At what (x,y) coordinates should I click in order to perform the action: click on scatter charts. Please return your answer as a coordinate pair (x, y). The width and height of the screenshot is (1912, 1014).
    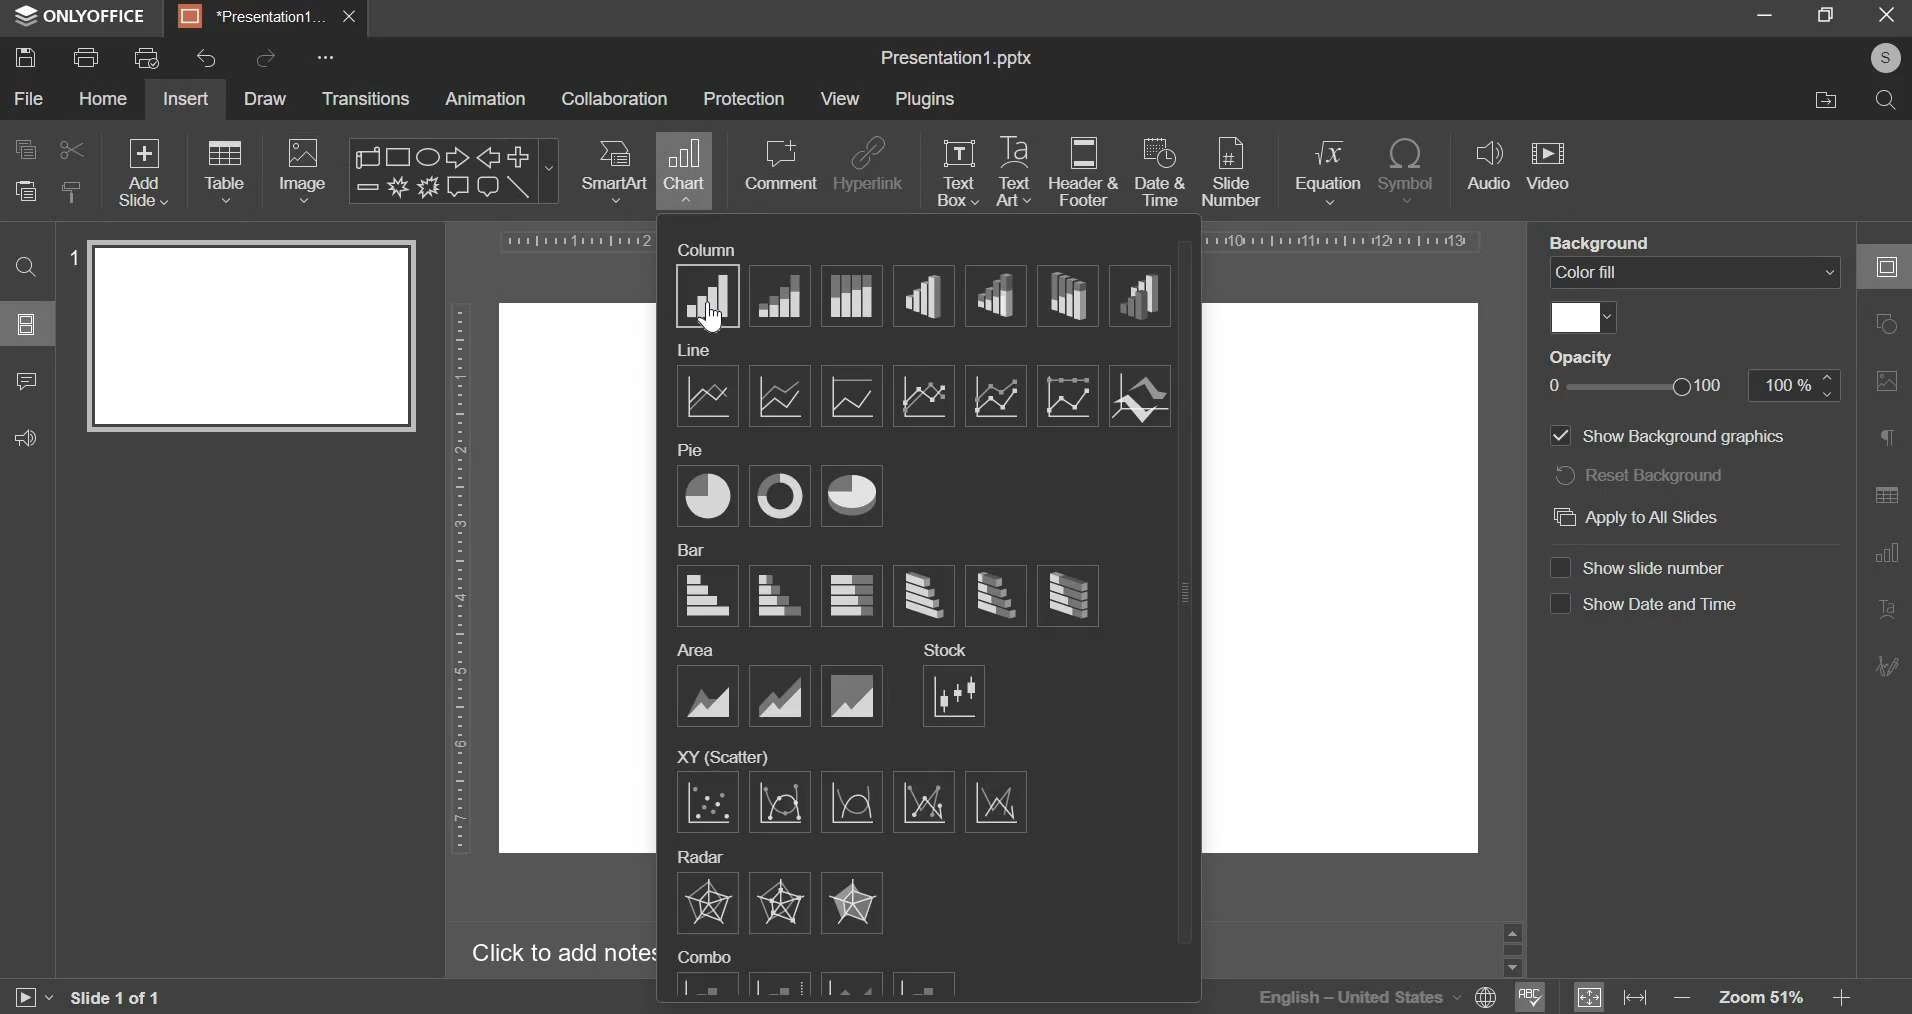
    Looking at the image, I should click on (852, 803).